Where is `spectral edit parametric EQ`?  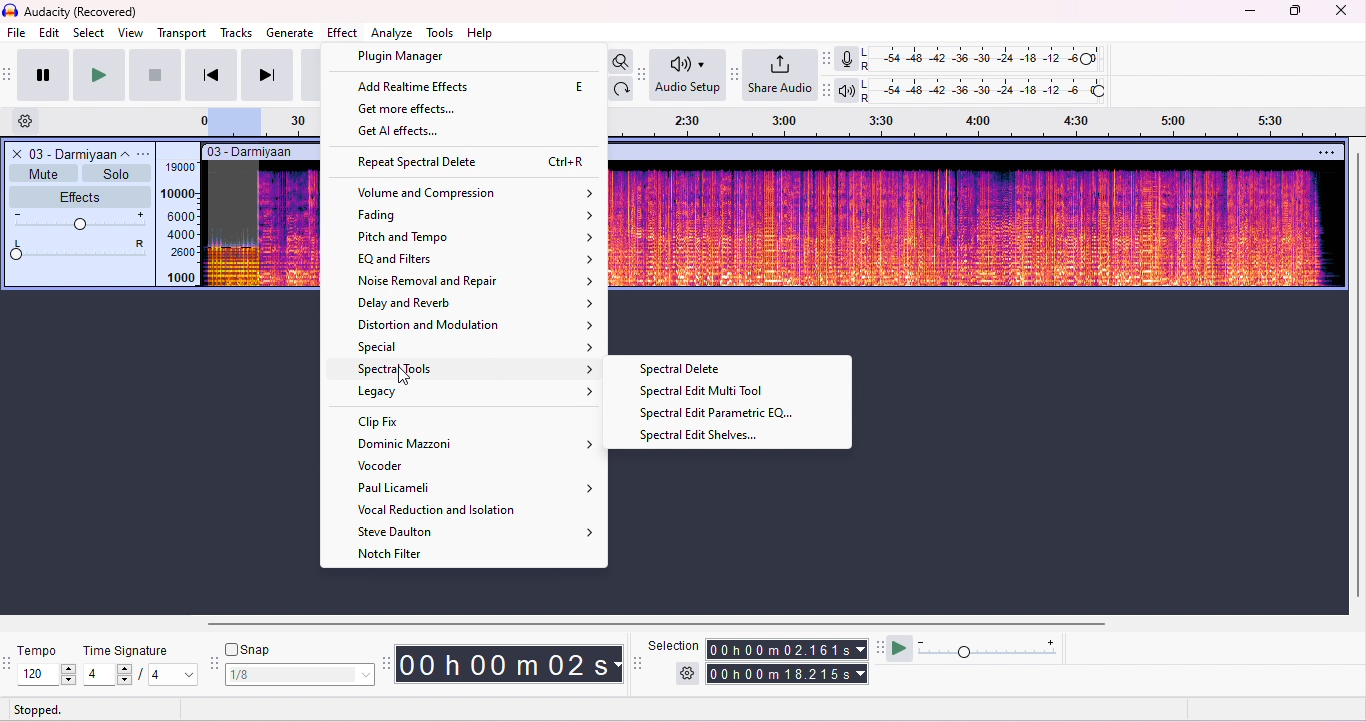 spectral edit parametric EQ is located at coordinates (723, 413).